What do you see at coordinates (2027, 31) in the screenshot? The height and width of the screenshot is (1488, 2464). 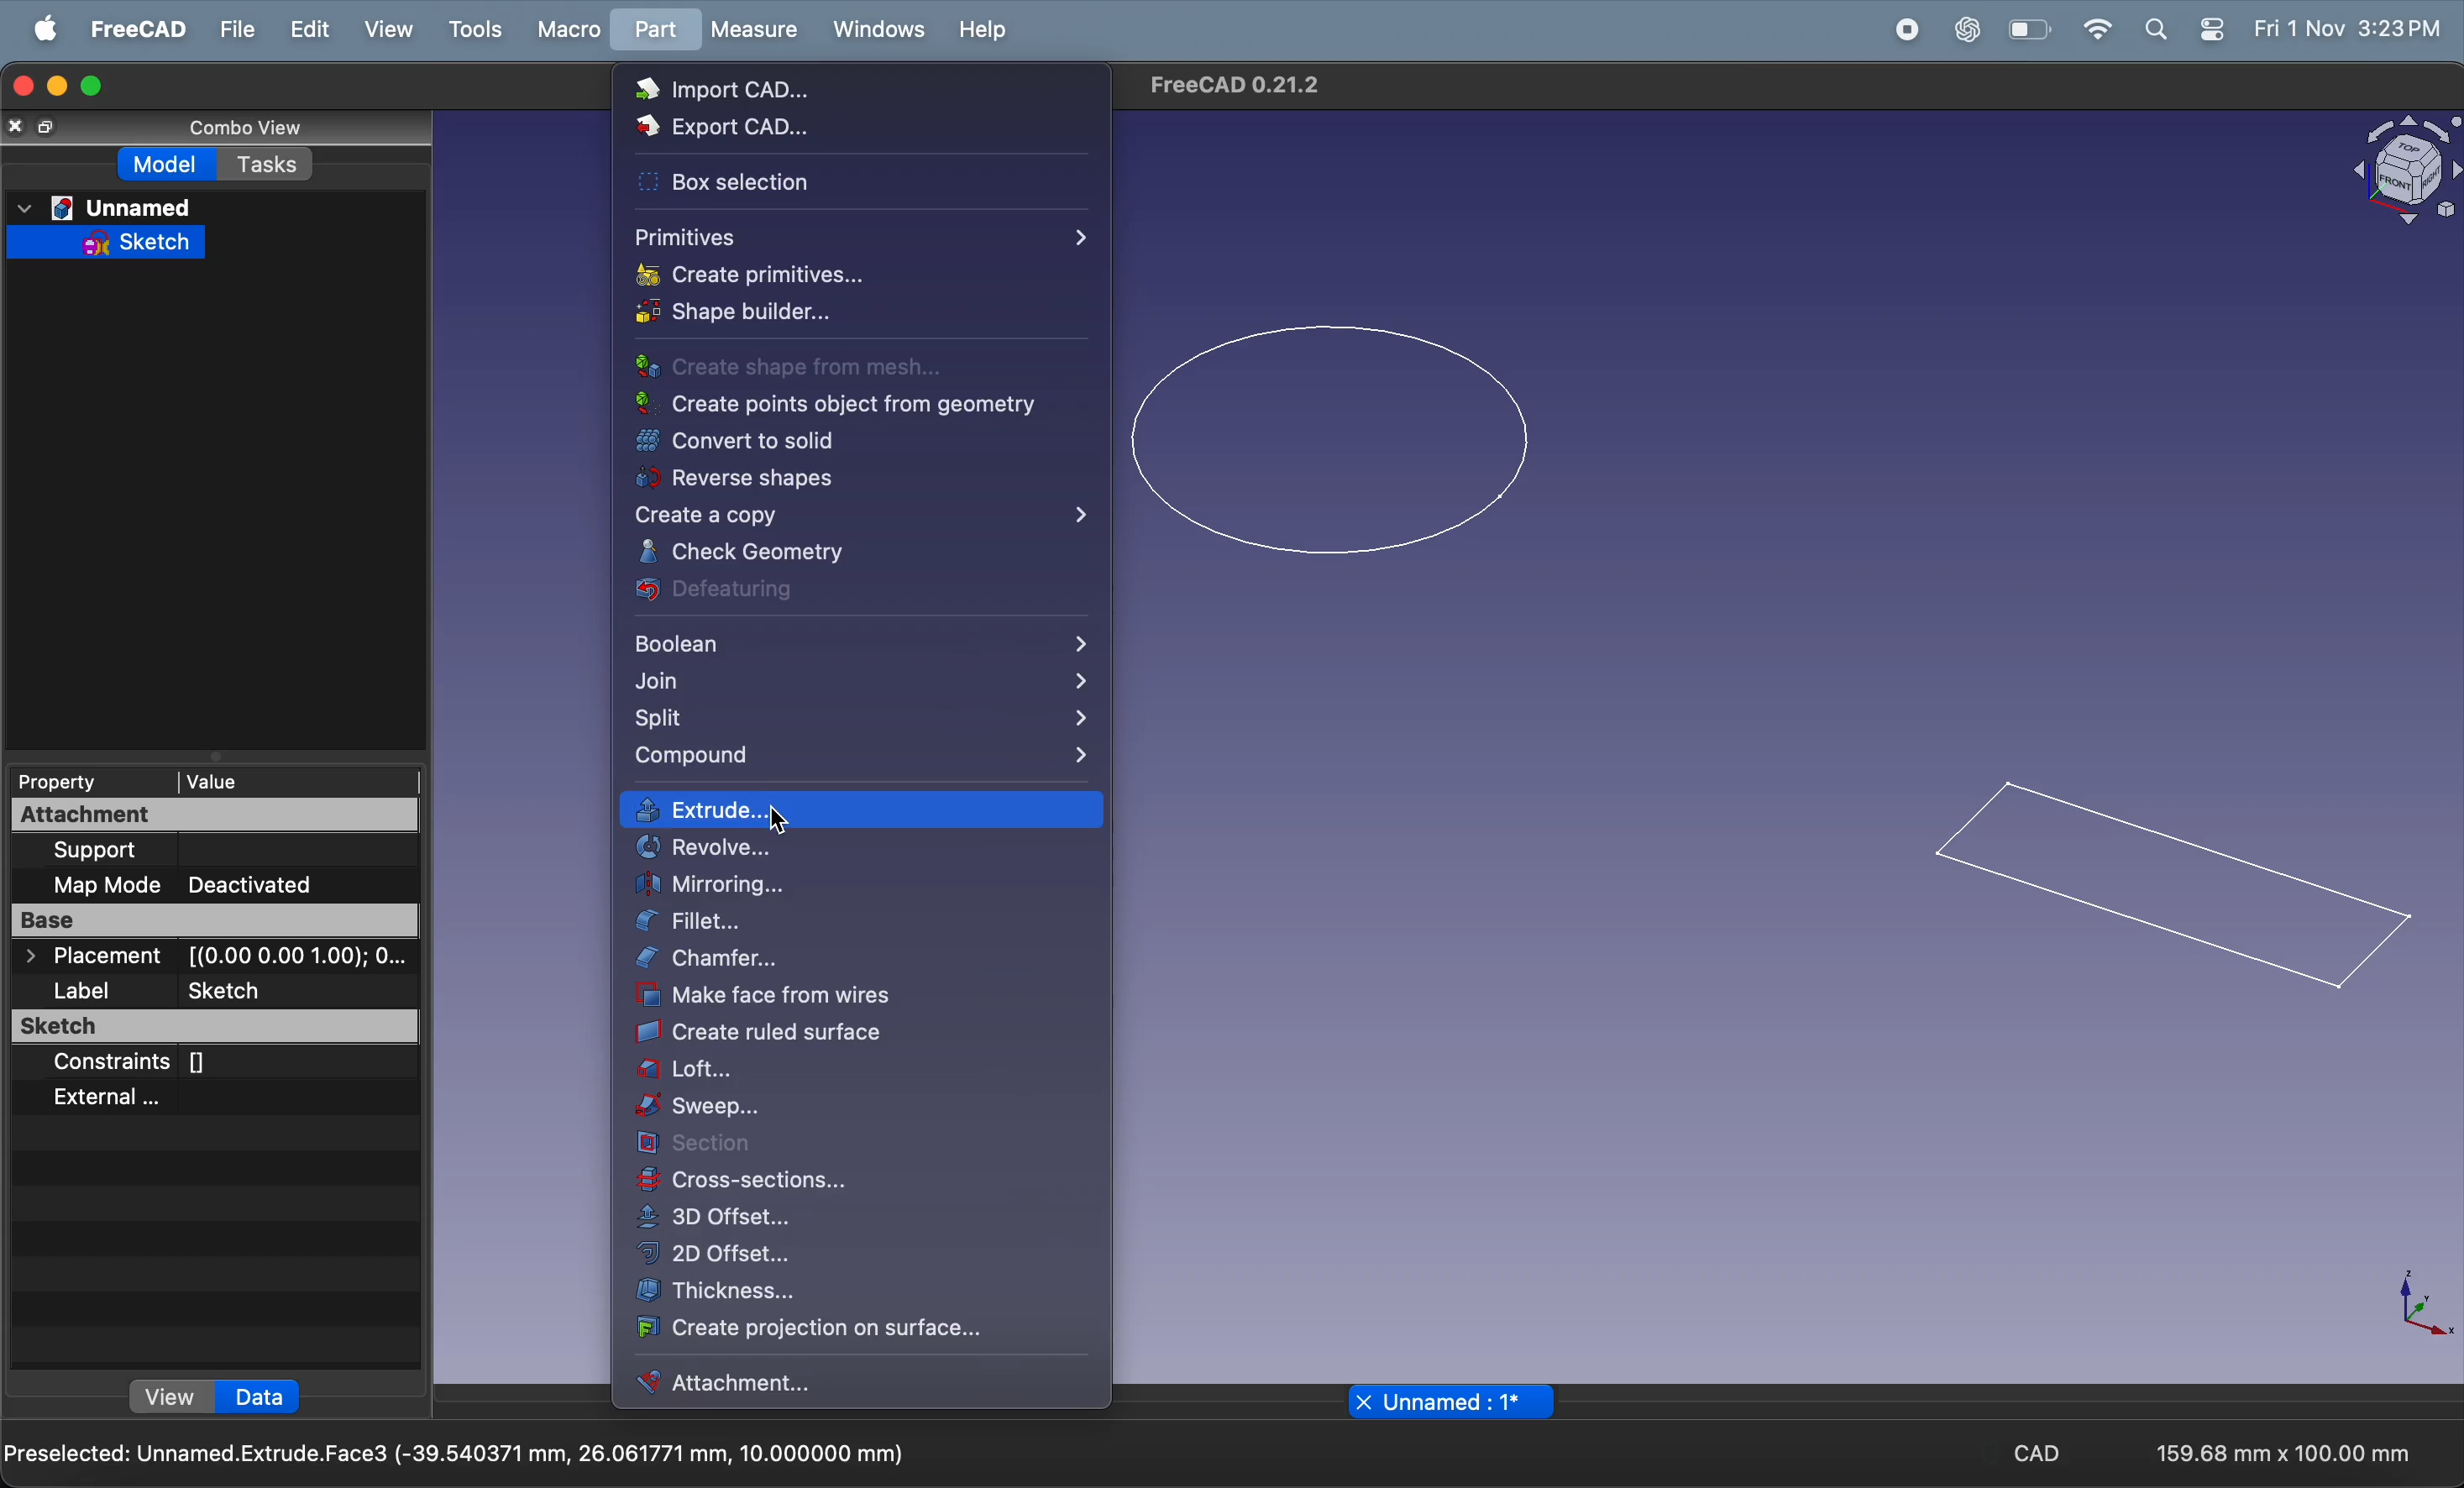 I see `battery` at bounding box center [2027, 31].